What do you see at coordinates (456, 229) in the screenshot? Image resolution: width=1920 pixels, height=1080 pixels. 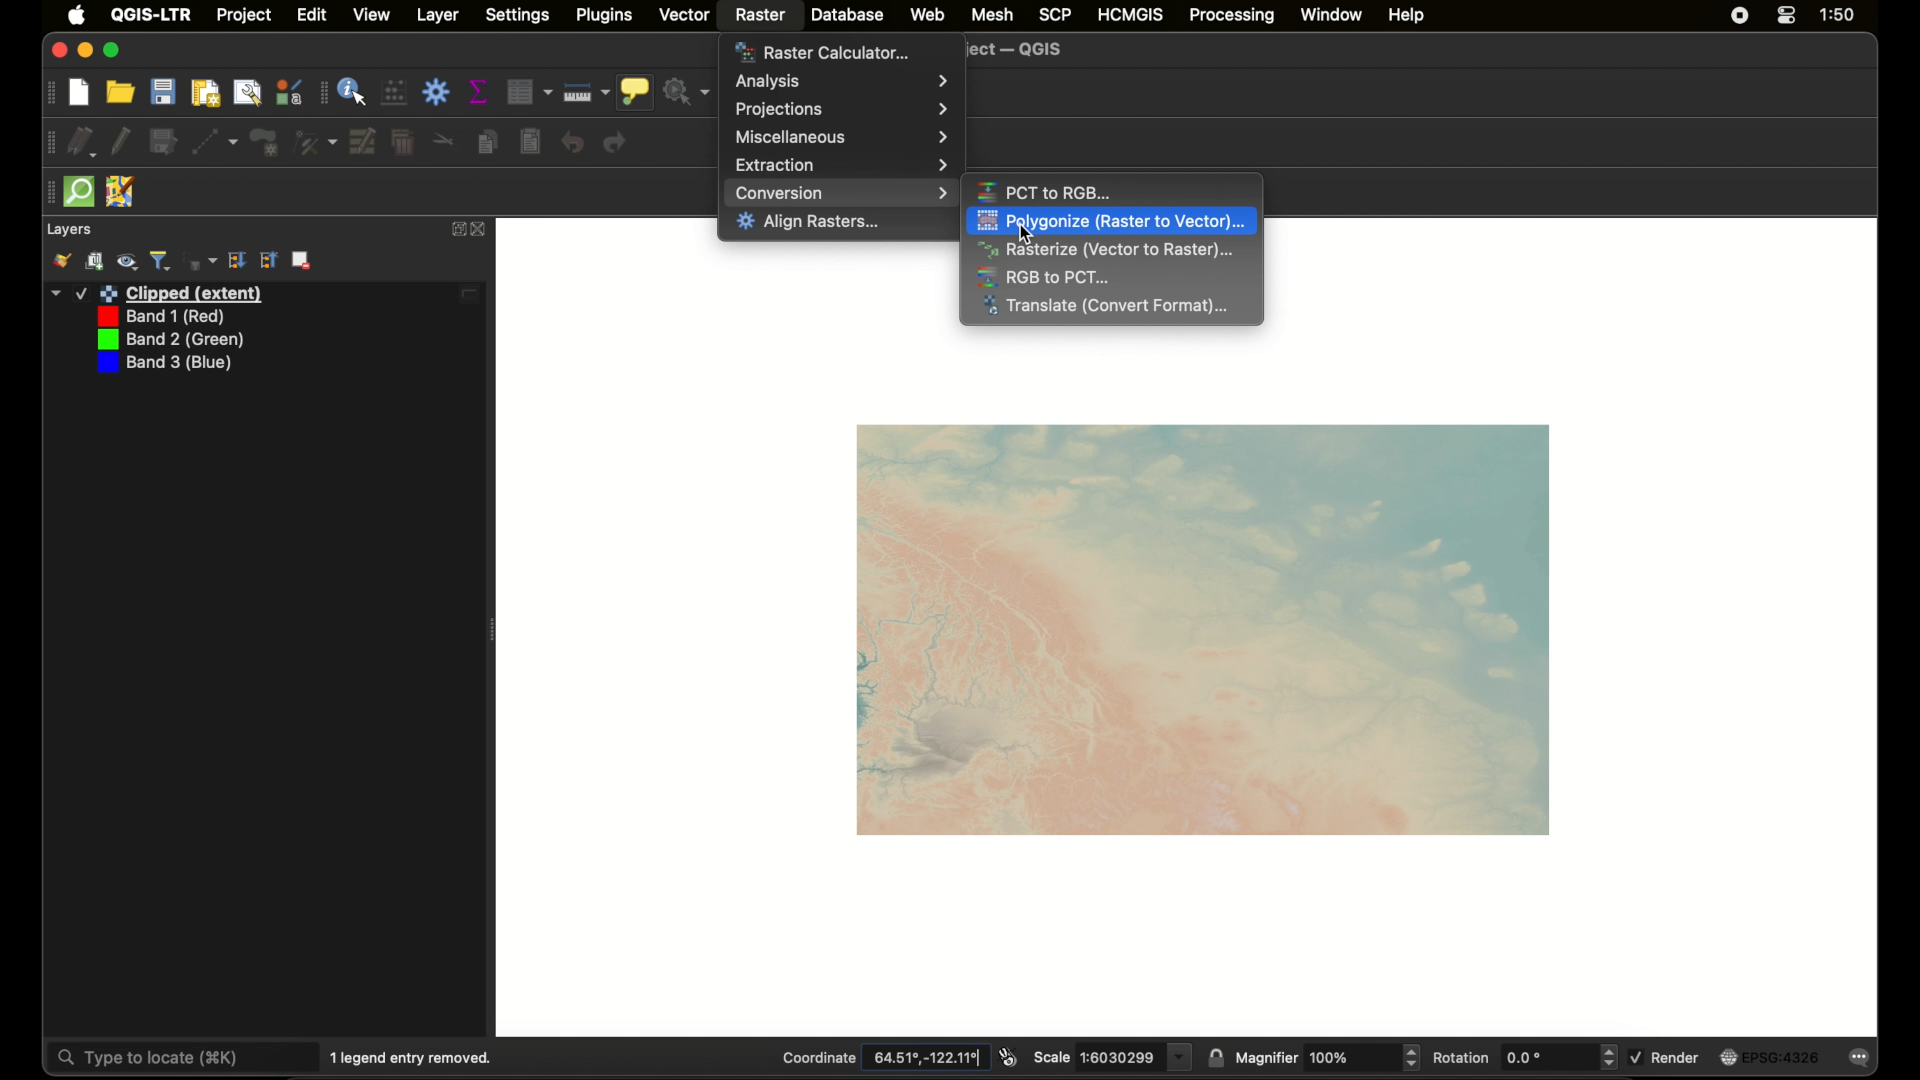 I see `expand` at bounding box center [456, 229].